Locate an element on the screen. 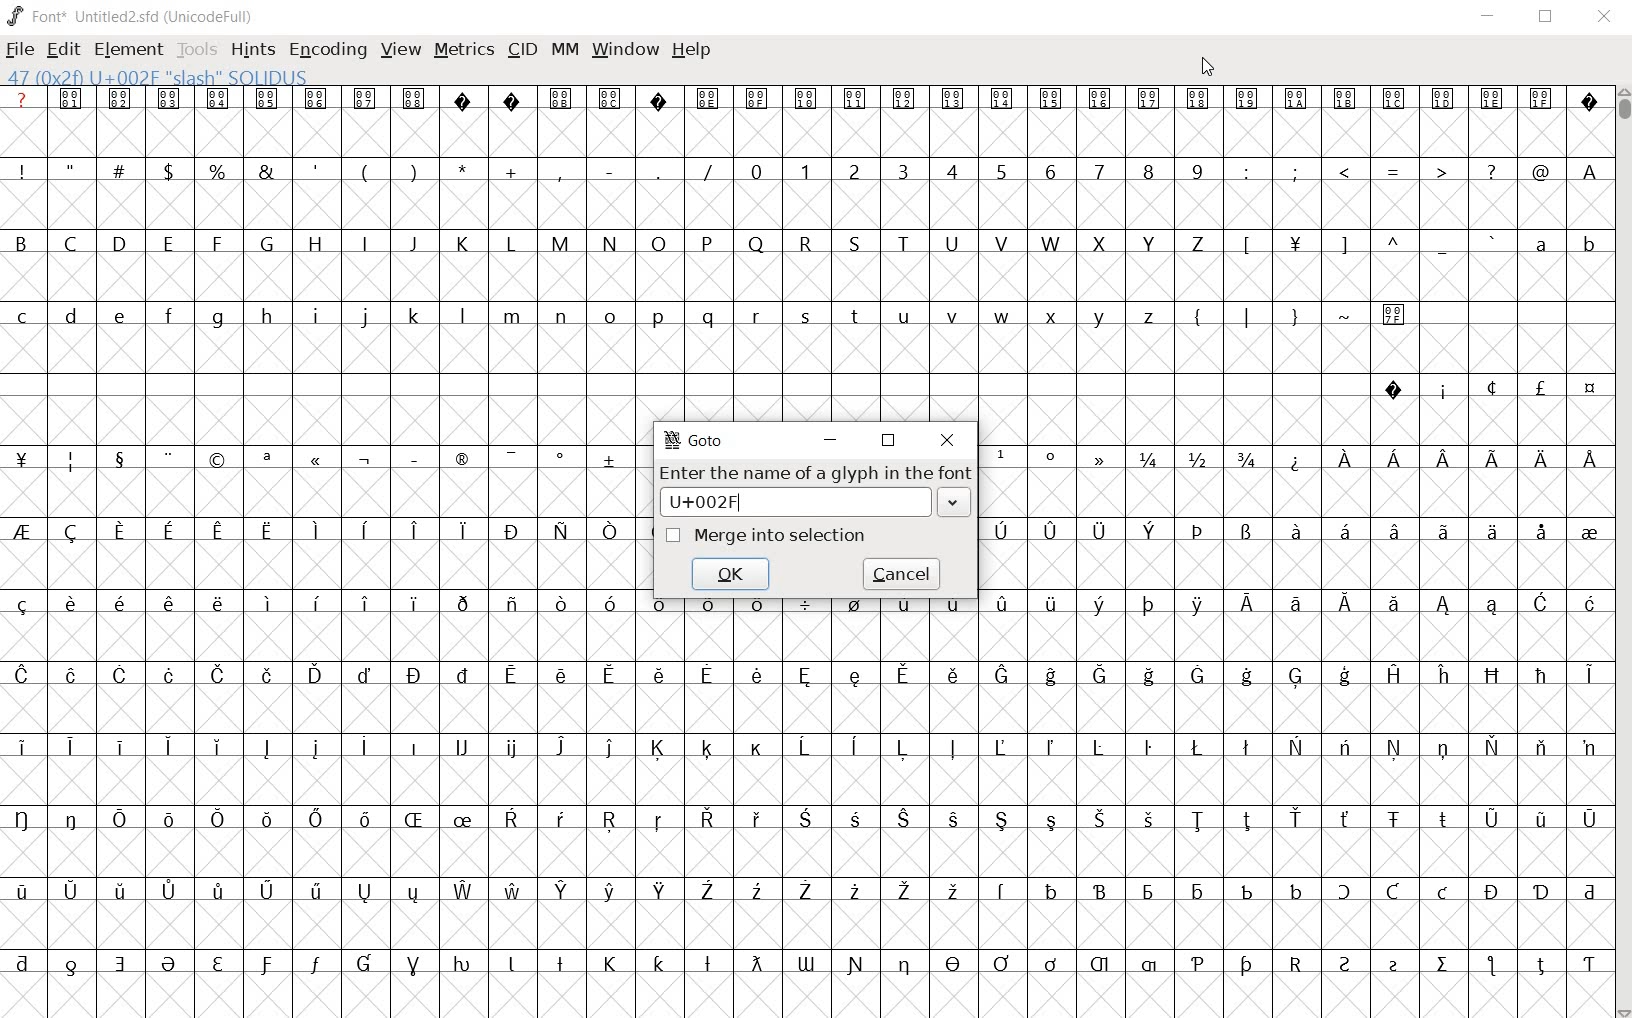 This screenshot has height=1018, width=1632. CLOSE is located at coordinates (1603, 17).